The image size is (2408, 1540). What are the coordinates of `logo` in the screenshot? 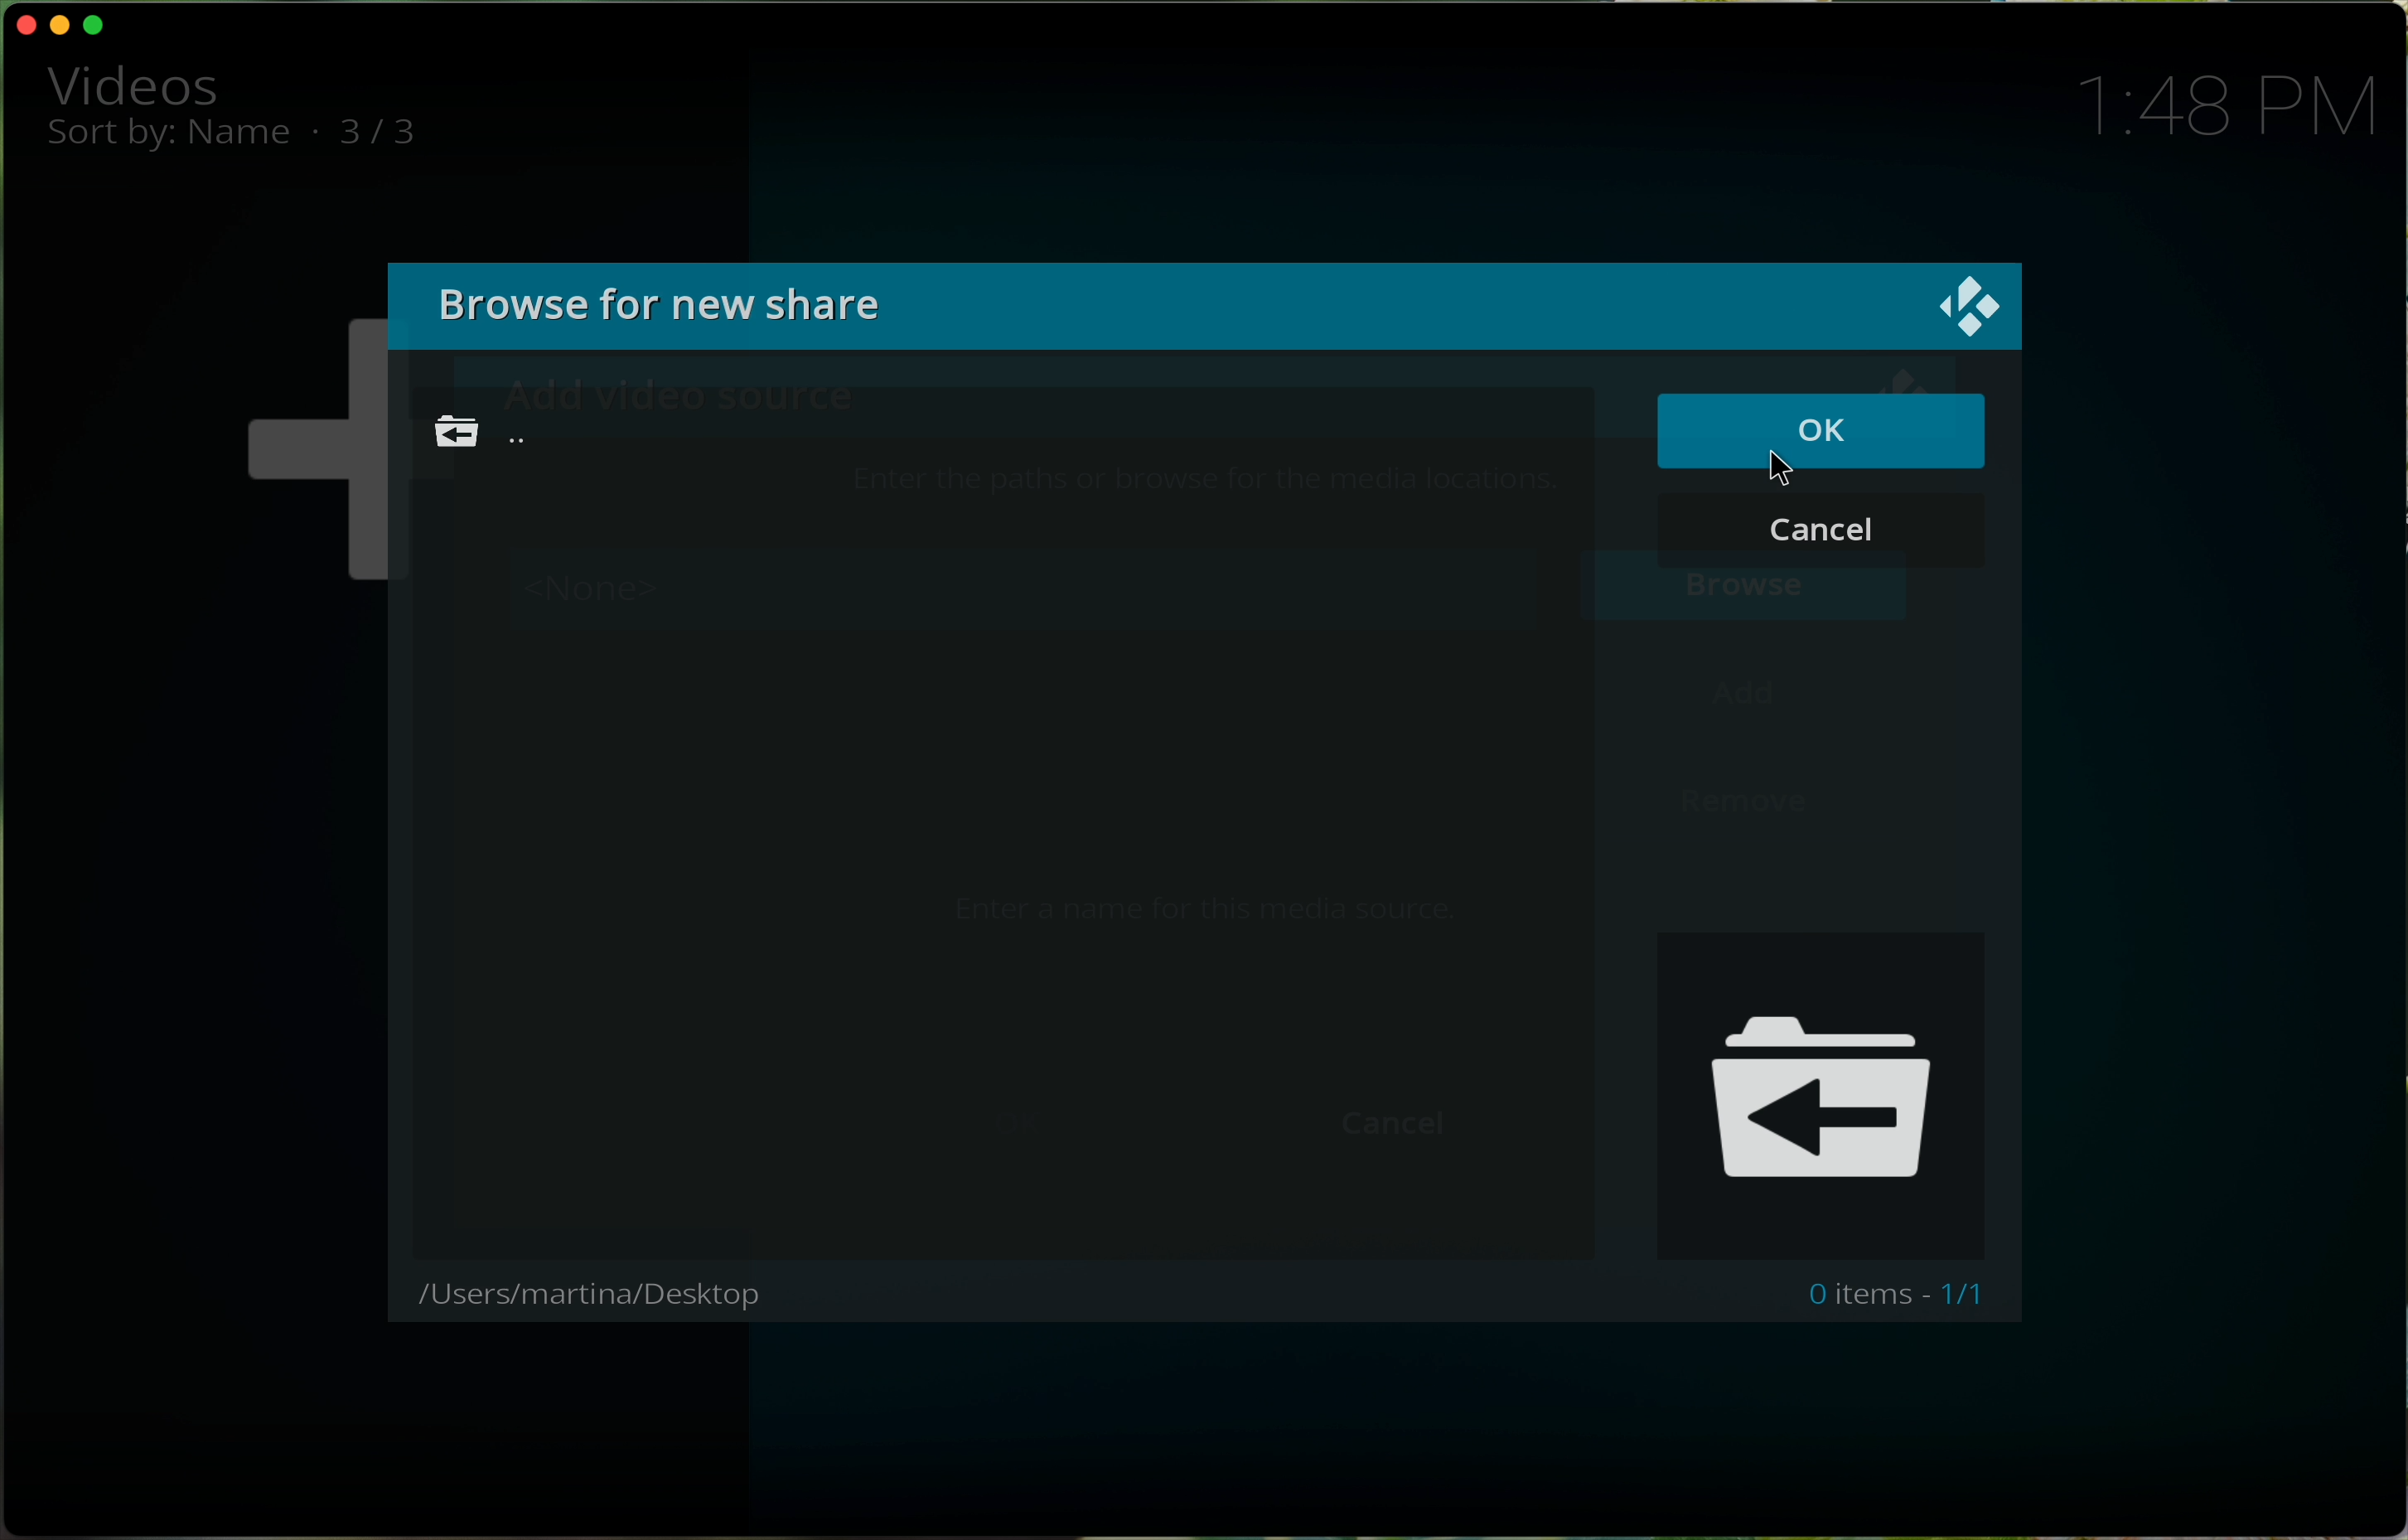 It's located at (1967, 305).